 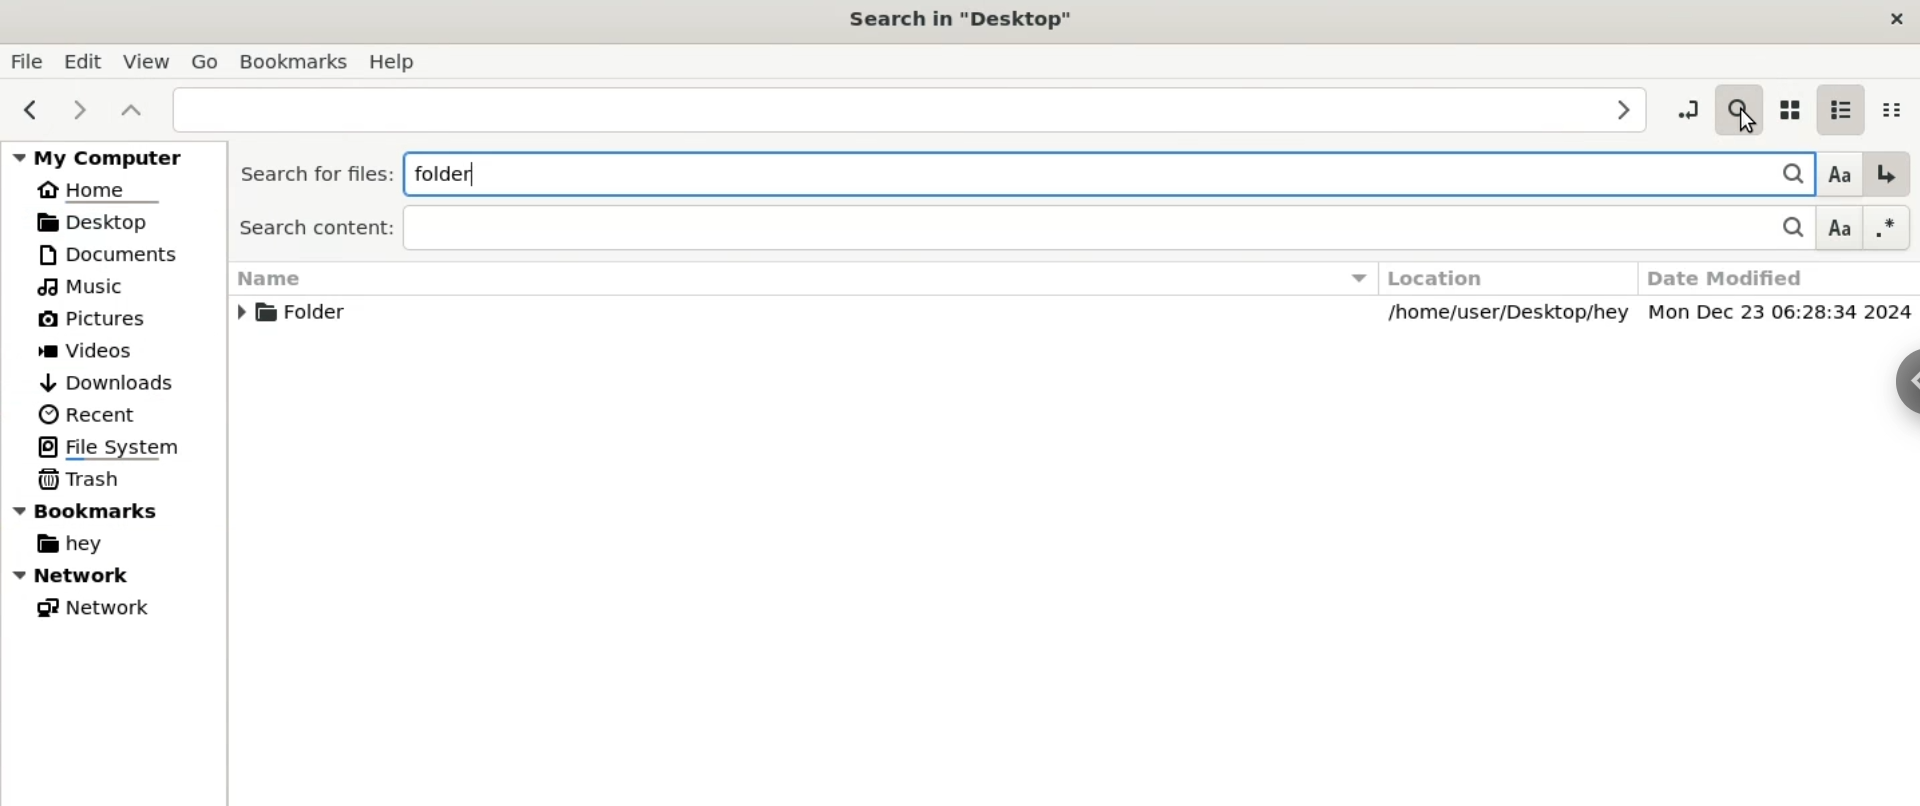 What do you see at coordinates (309, 317) in the screenshot?
I see `Folder` at bounding box center [309, 317].